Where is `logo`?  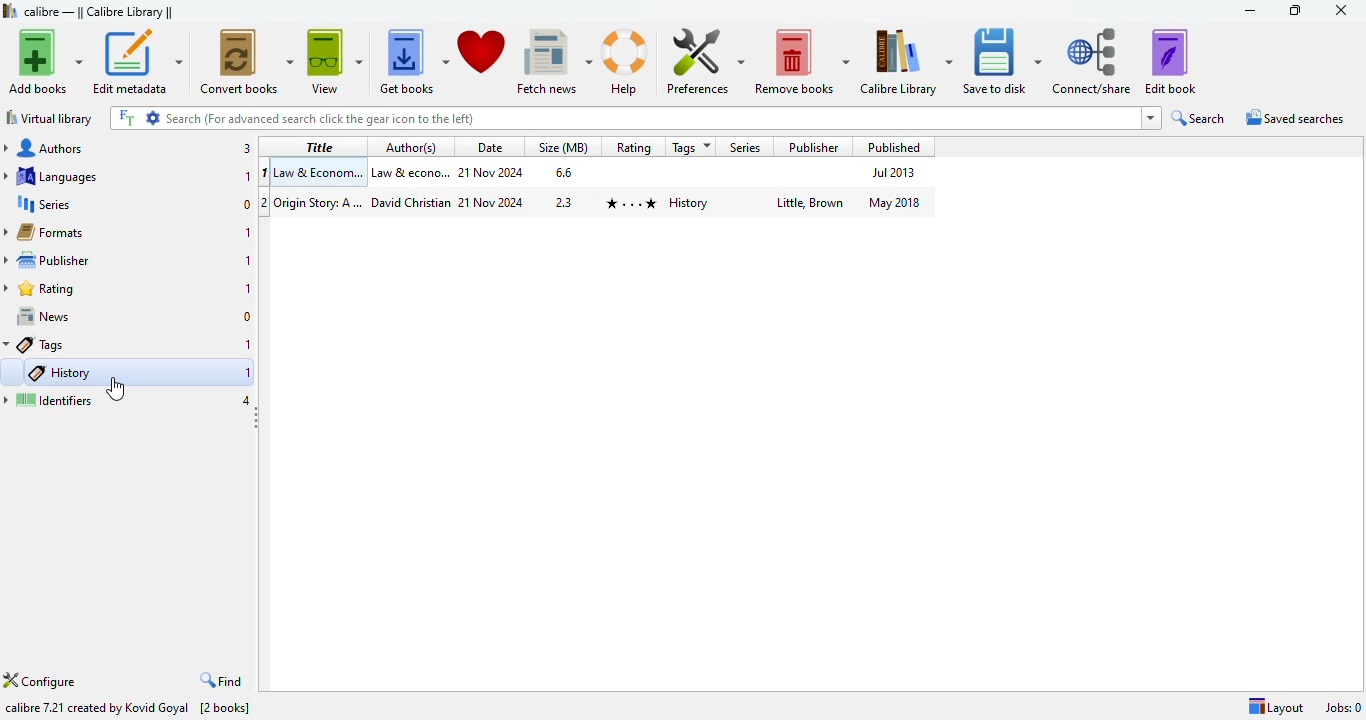 logo is located at coordinates (9, 11).